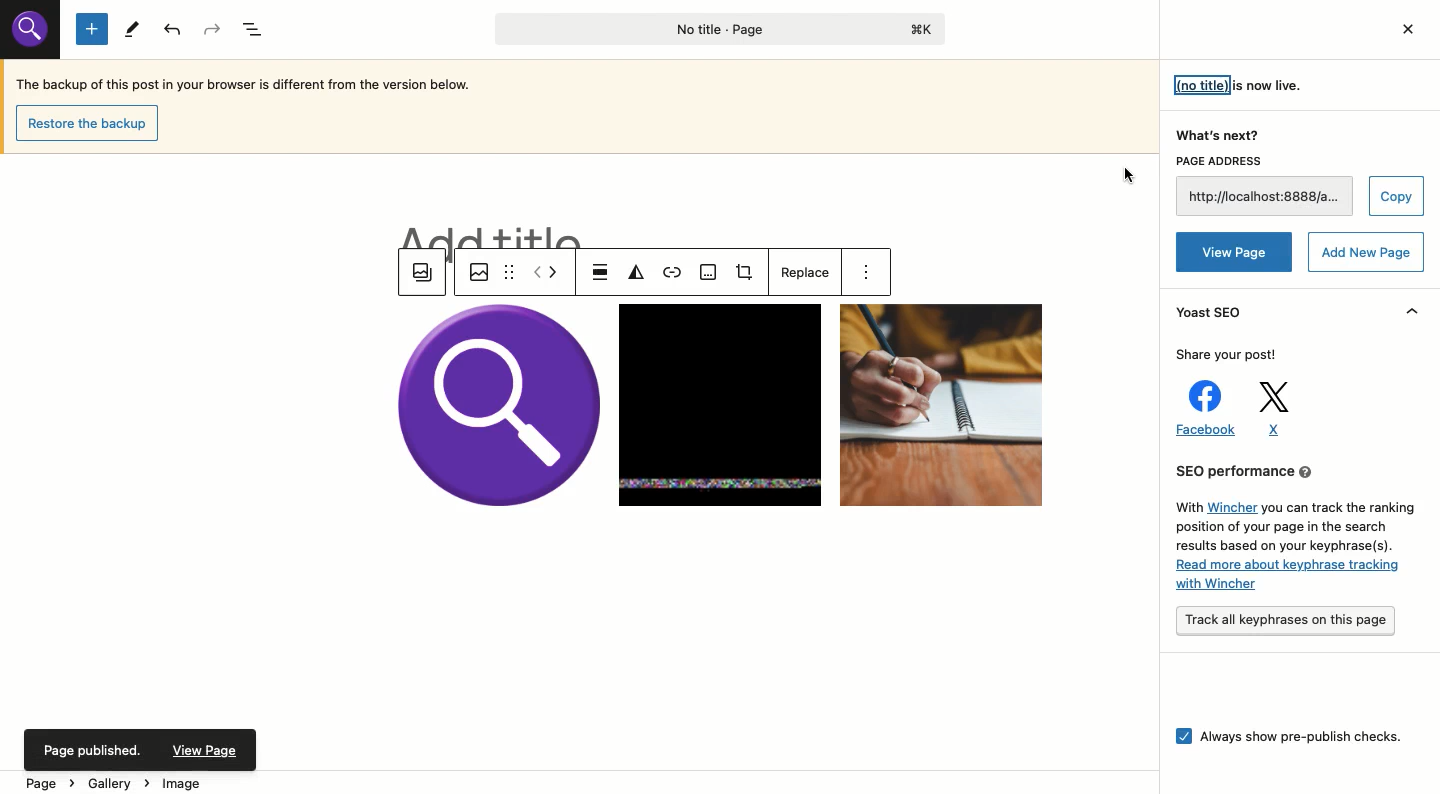 The width and height of the screenshot is (1440, 794). What do you see at coordinates (508, 271) in the screenshot?
I see `Drag` at bounding box center [508, 271].